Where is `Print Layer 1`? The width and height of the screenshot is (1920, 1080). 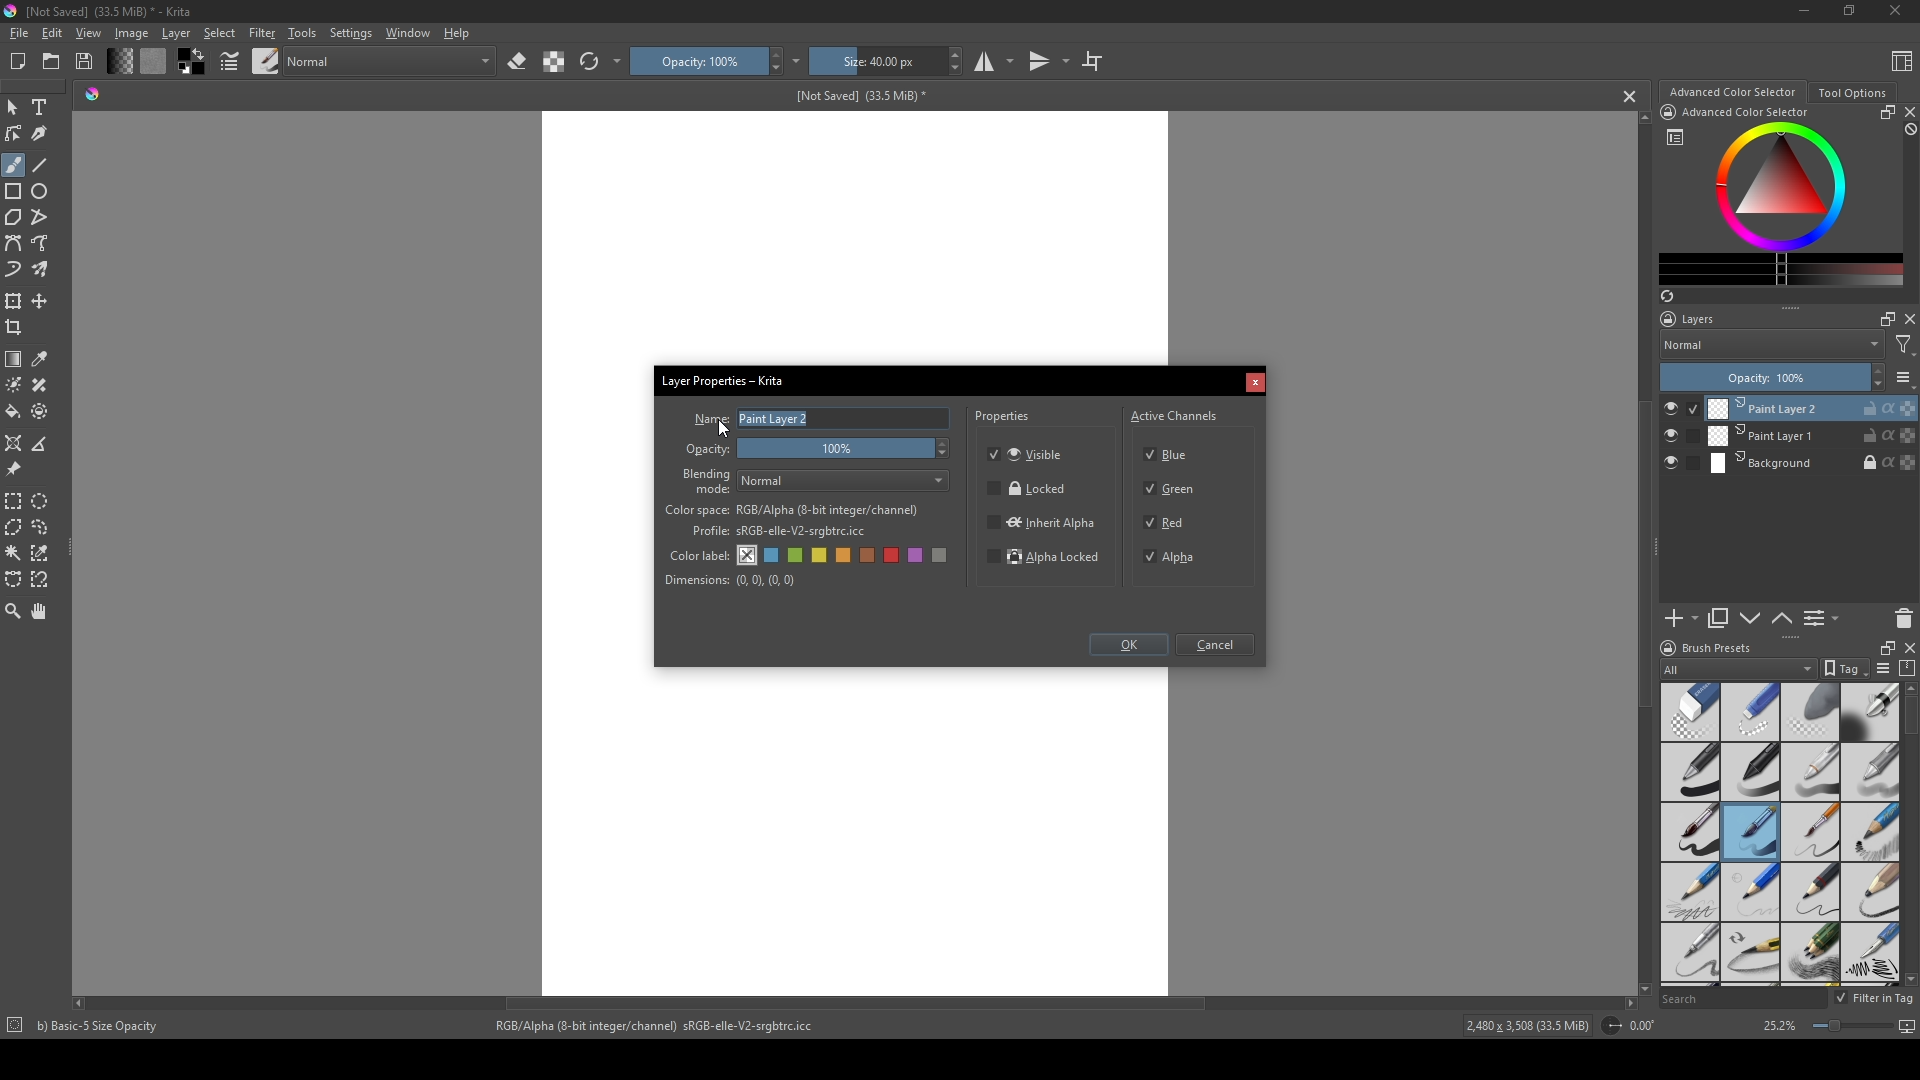
Print Layer 1 is located at coordinates (1812, 437).